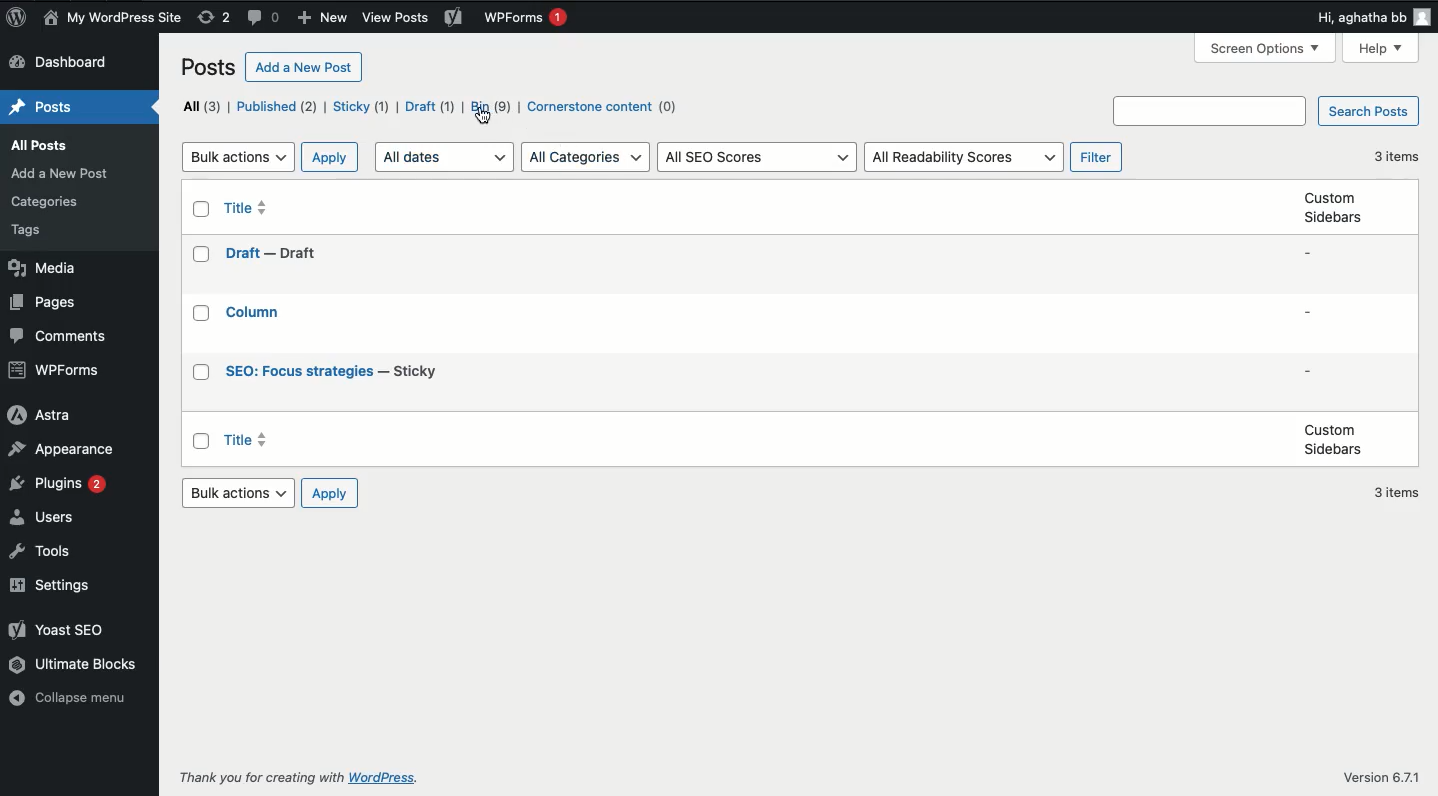 The width and height of the screenshot is (1438, 796). What do you see at coordinates (63, 337) in the screenshot?
I see `Comments` at bounding box center [63, 337].